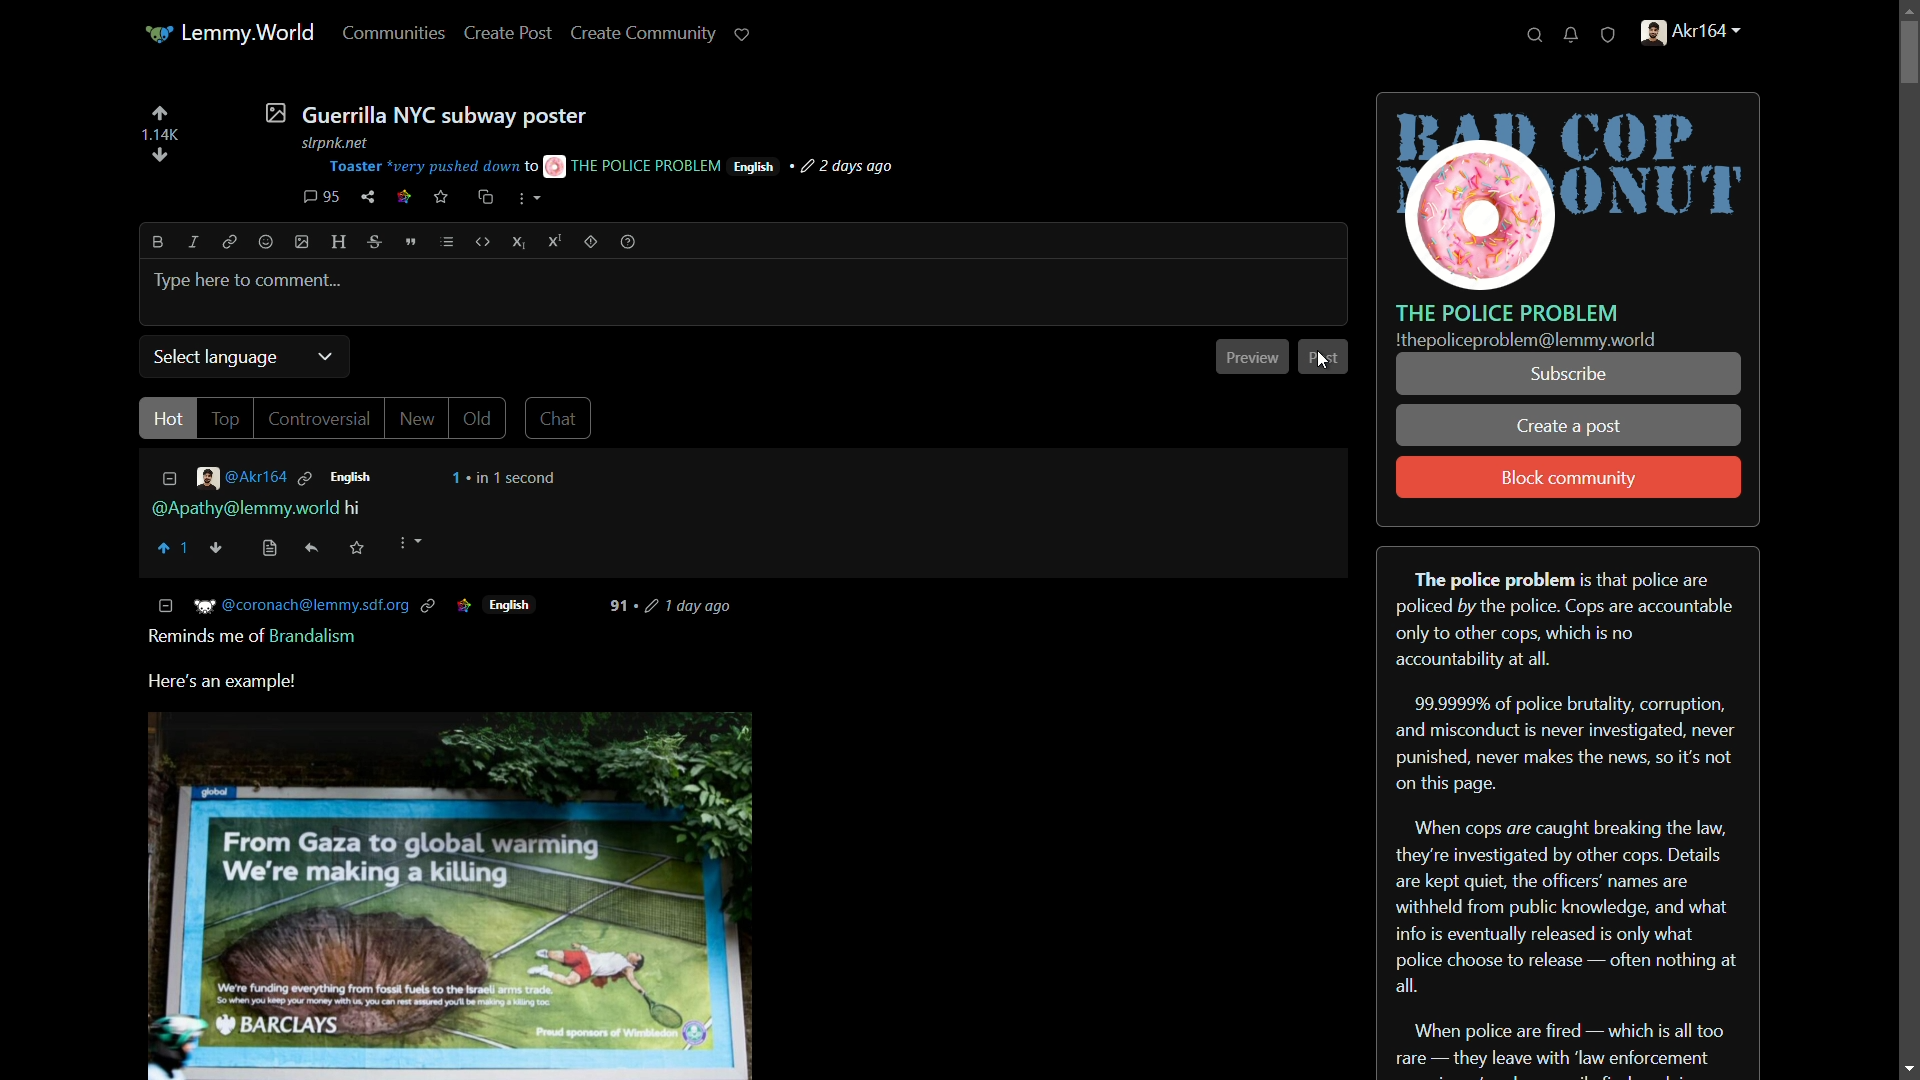 The image size is (1920, 1080). What do you see at coordinates (159, 113) in the screenshot?
I see `upvote` at bounding box center [159, 113].